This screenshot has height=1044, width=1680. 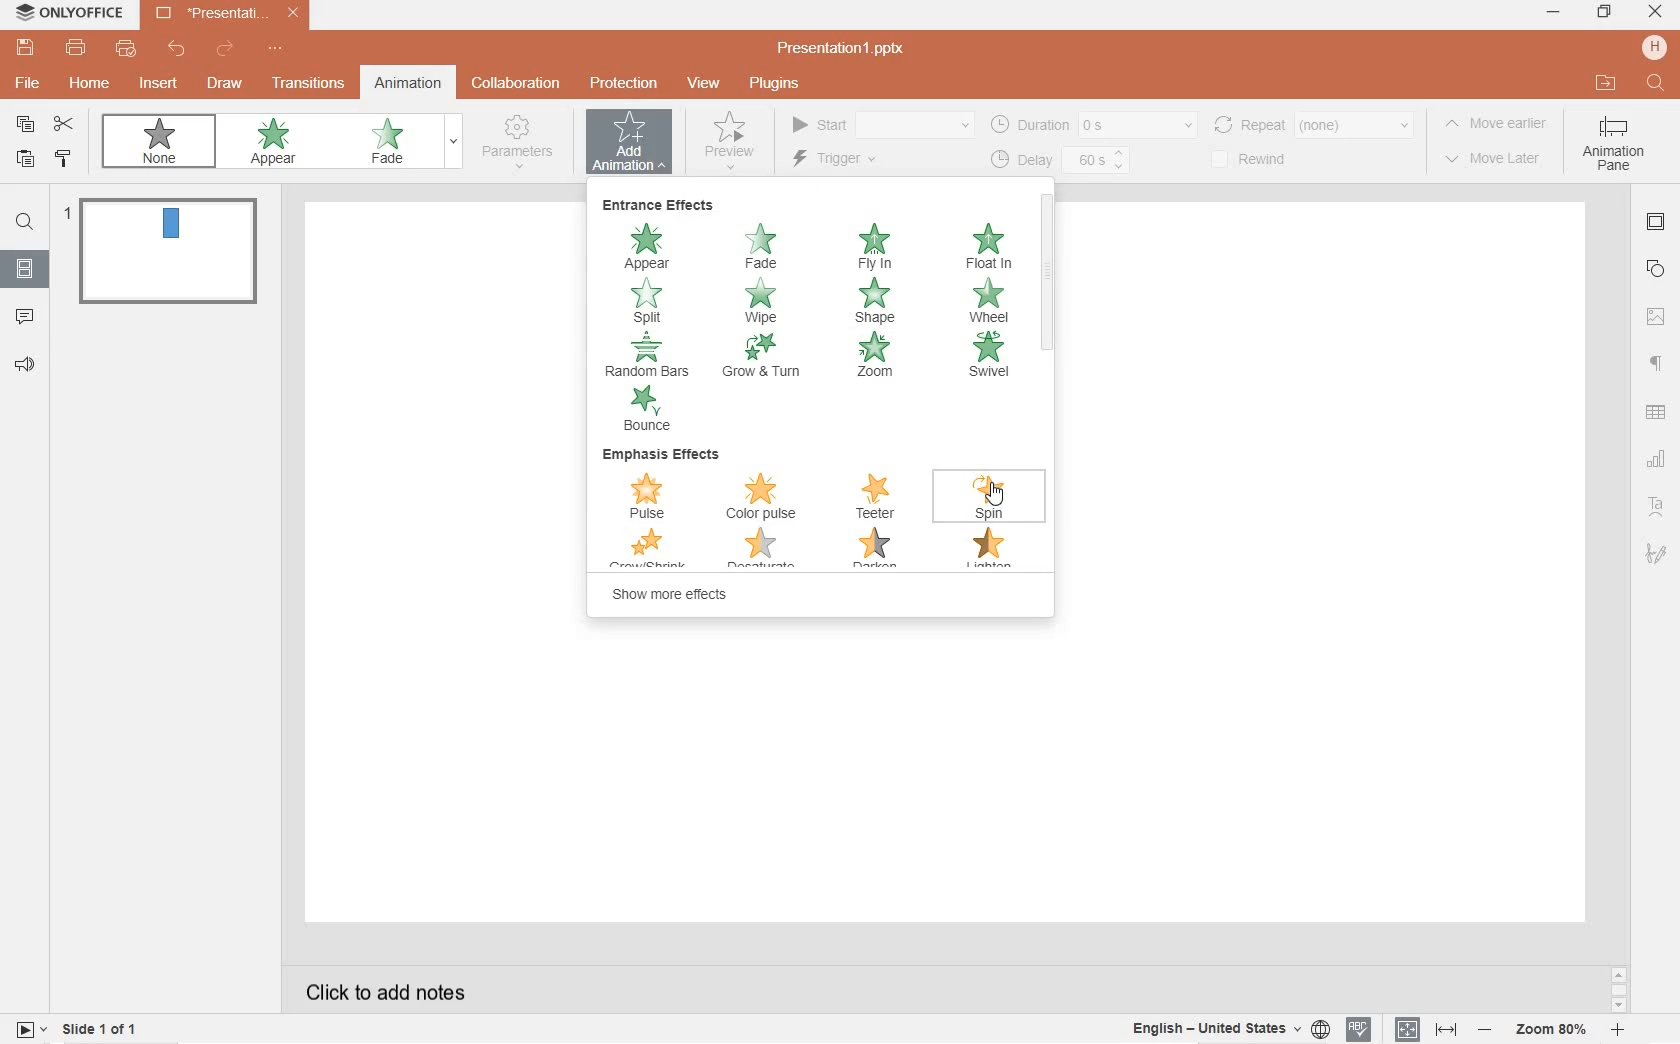 I want to click on chart settings, so click(x=1658, y=459).